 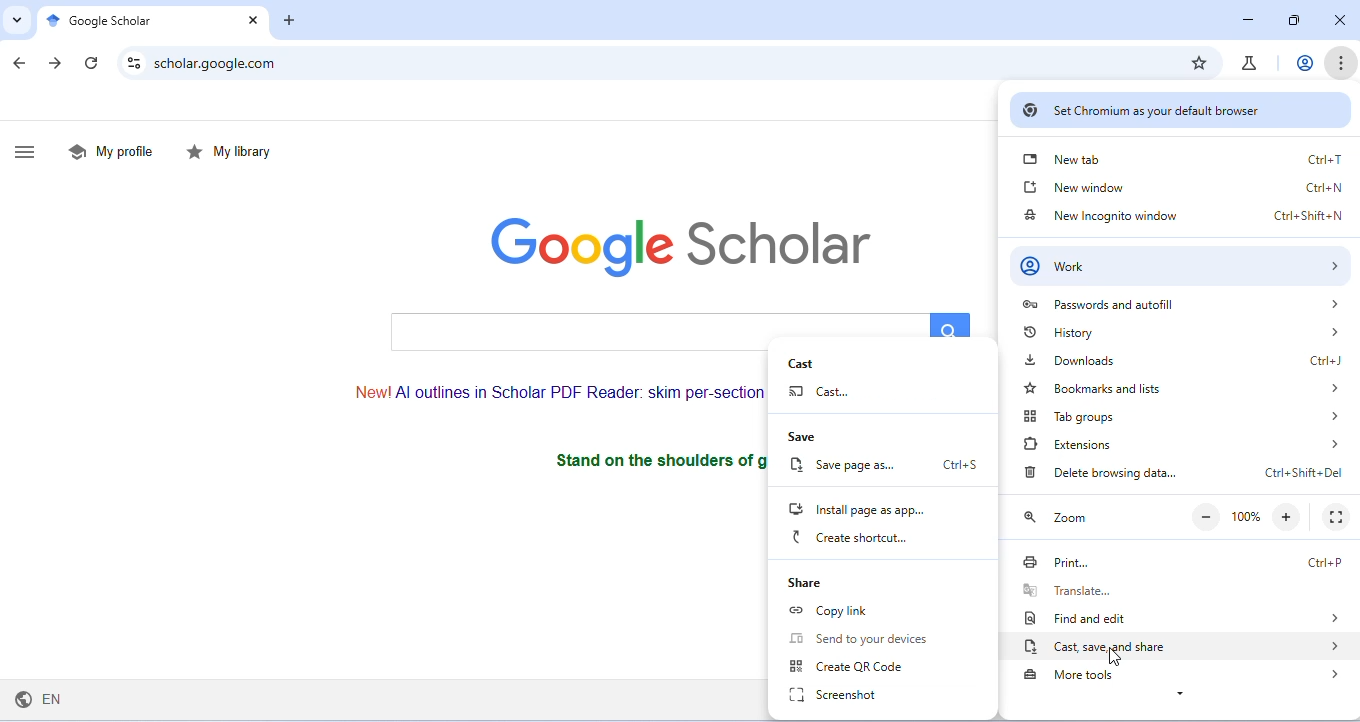 What do you see at coordinates (850, 666) in the screenshot?
I see `create QR Code` at bounding box center [850, 666].